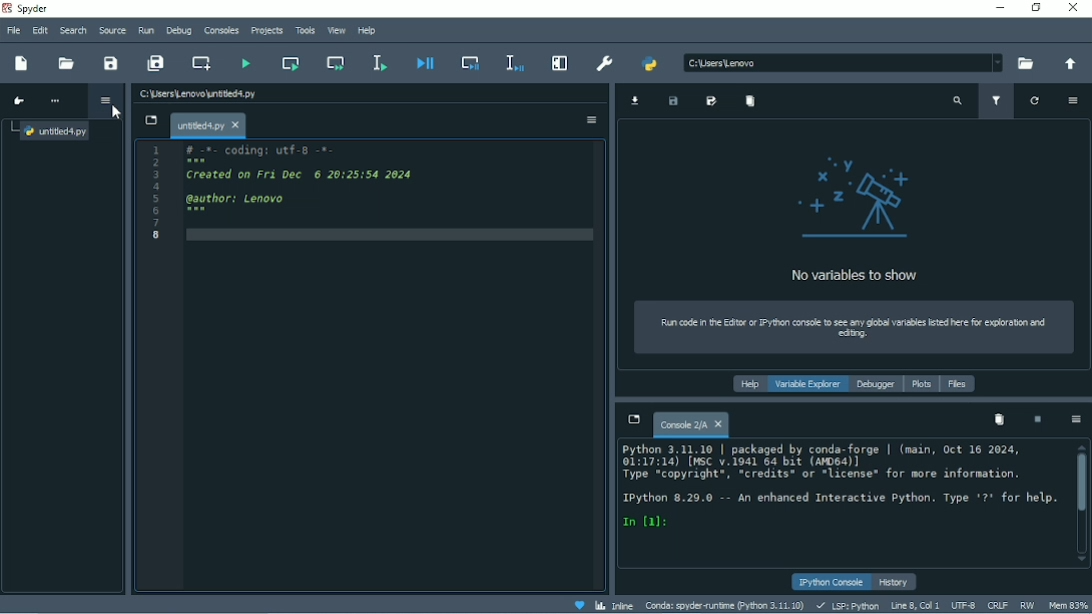 This screenshot has height=614, width=1092. Describe the element at coordinates (470, 62) in the screenshot. I see `Debug cell` at that location.